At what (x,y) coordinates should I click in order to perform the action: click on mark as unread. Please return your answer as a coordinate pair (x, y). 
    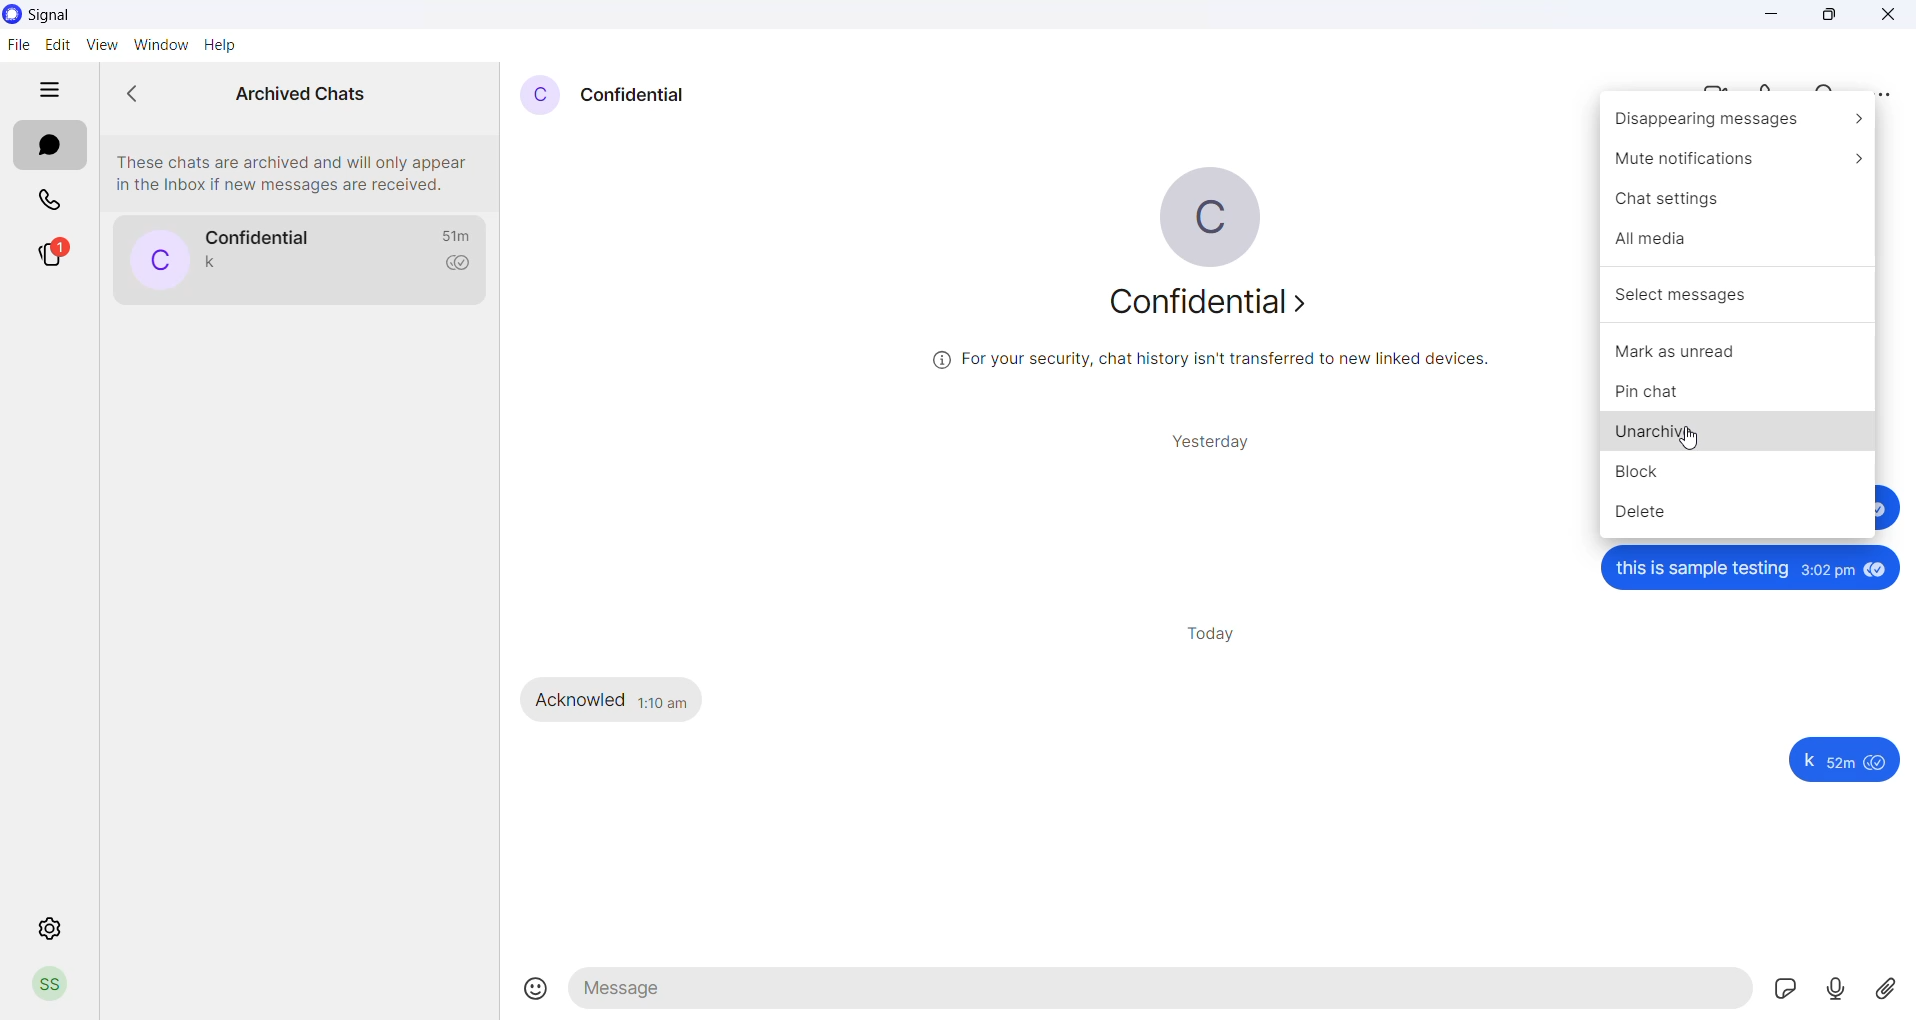
    Looking at the image, I should click on (1744, 352).